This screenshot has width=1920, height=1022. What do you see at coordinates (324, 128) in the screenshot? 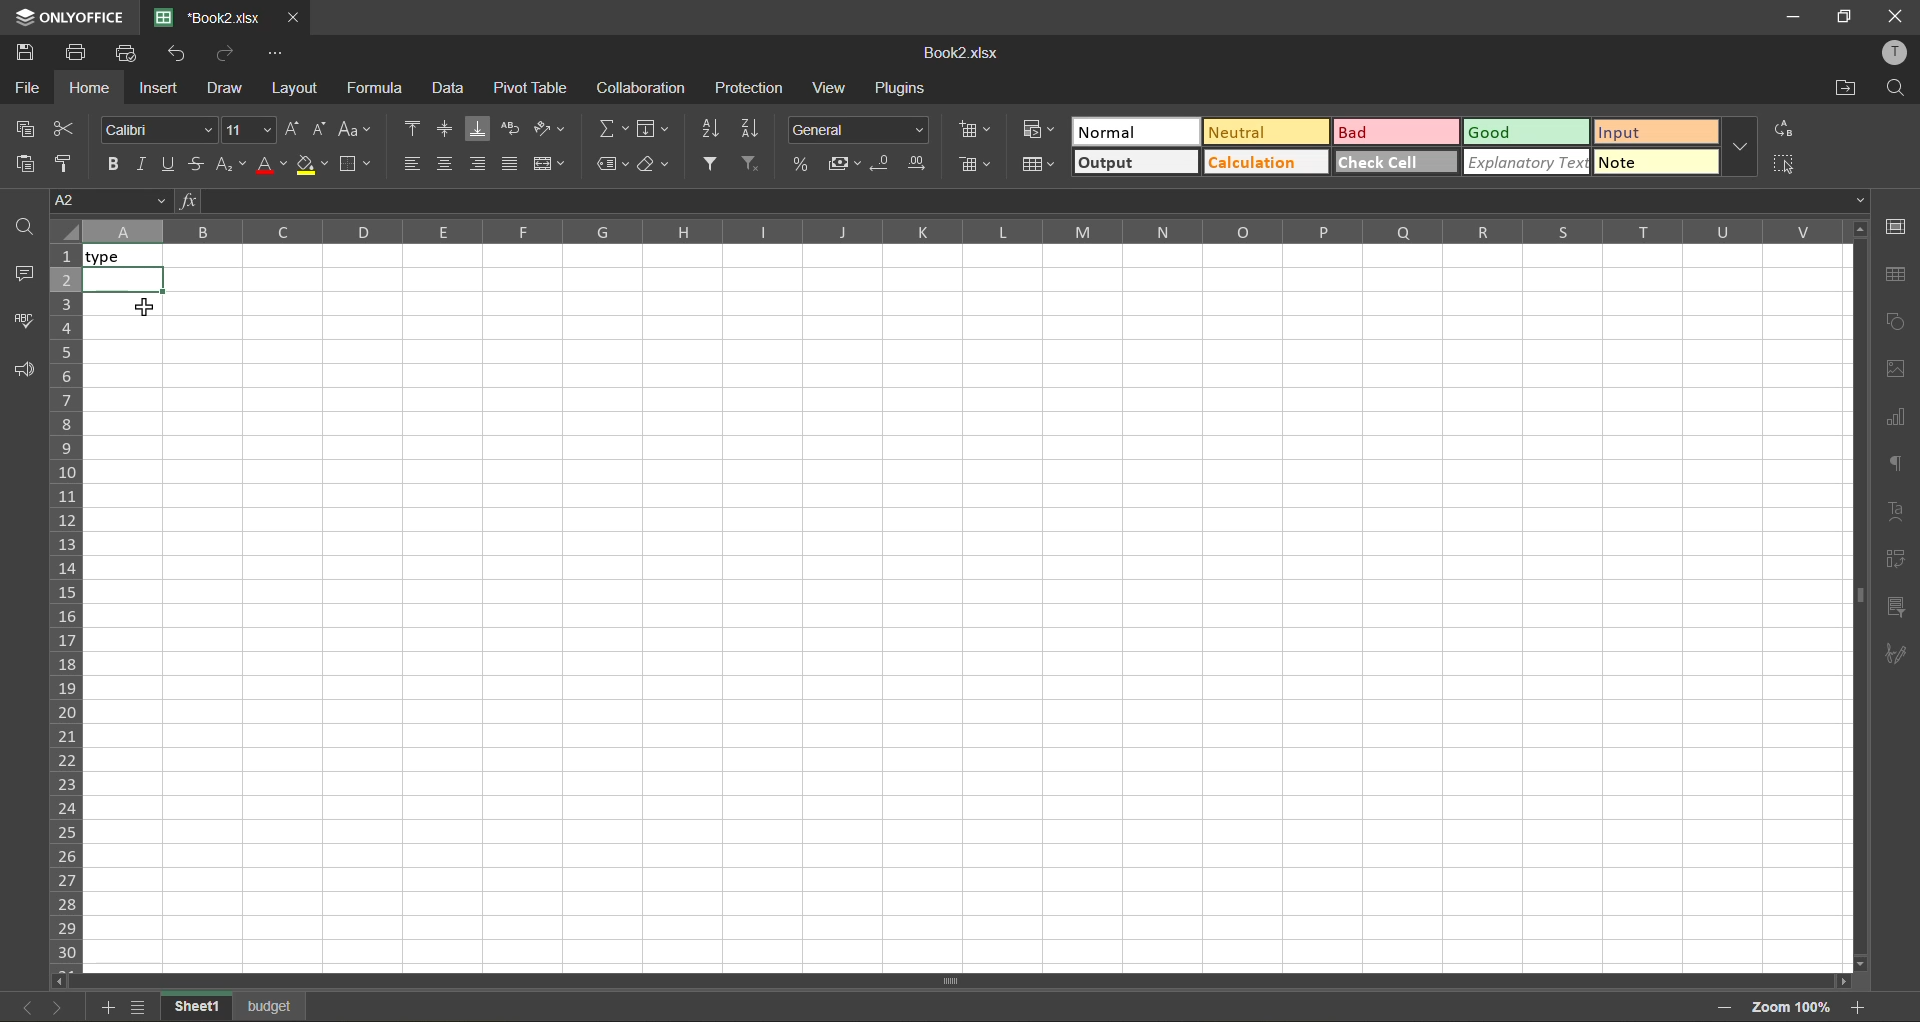
I see `decrement size` at bounding box center [324, 128].